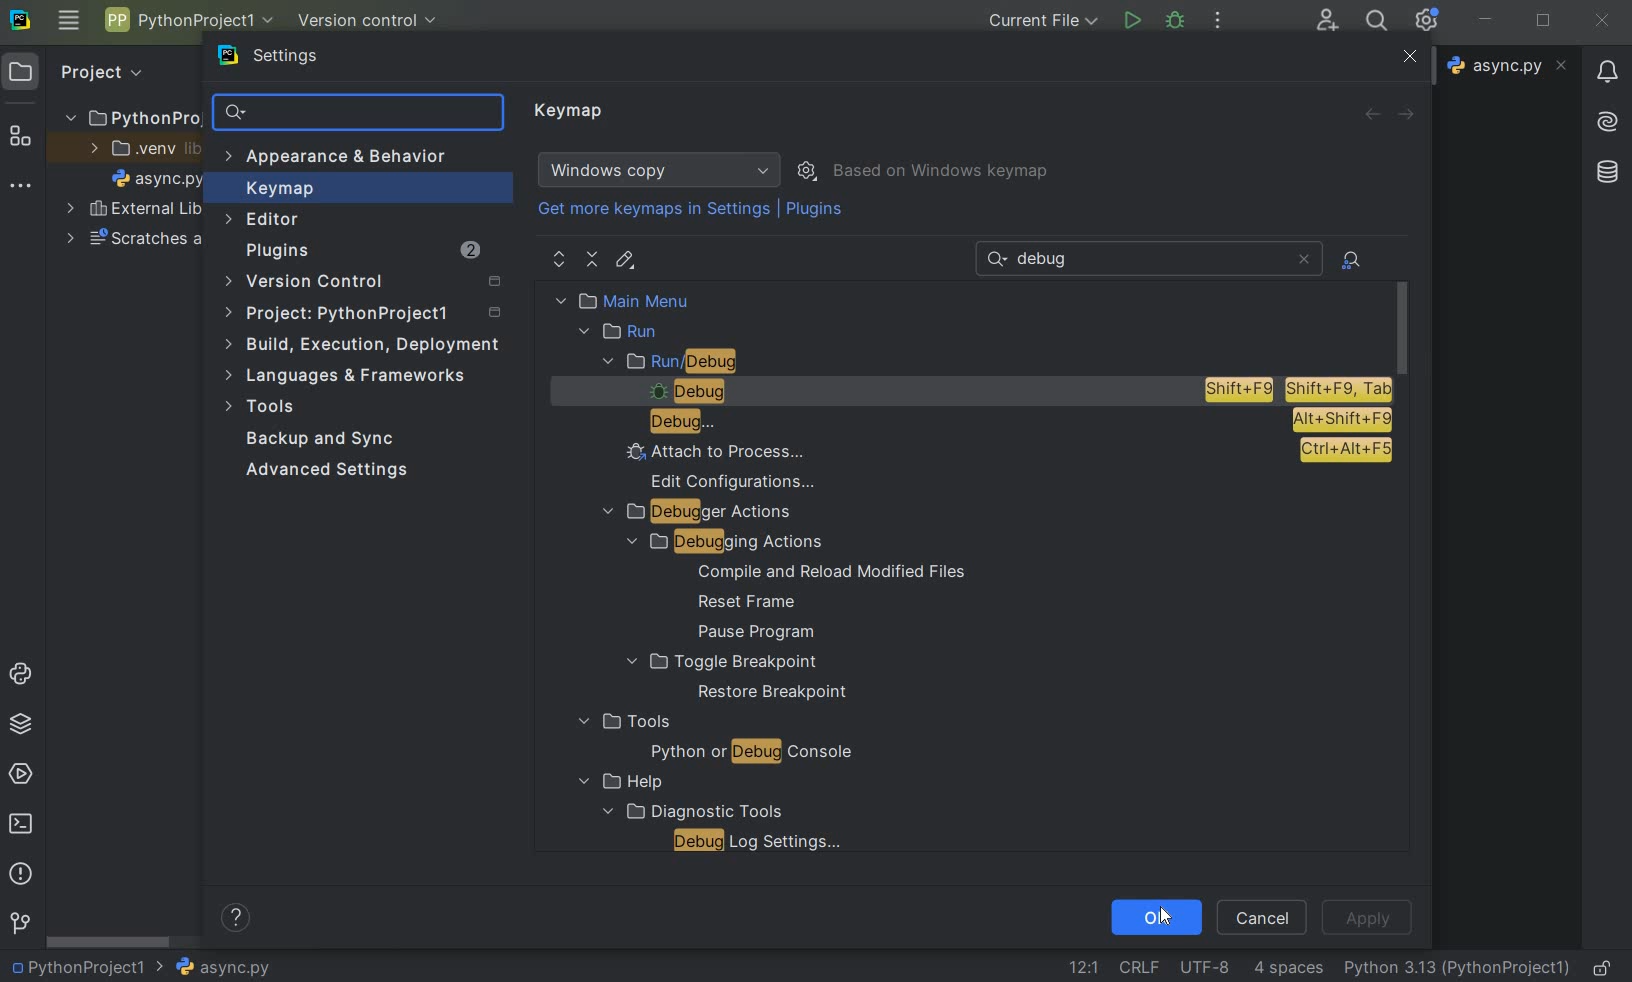  I want to click on line separator, so click(1138, 968).